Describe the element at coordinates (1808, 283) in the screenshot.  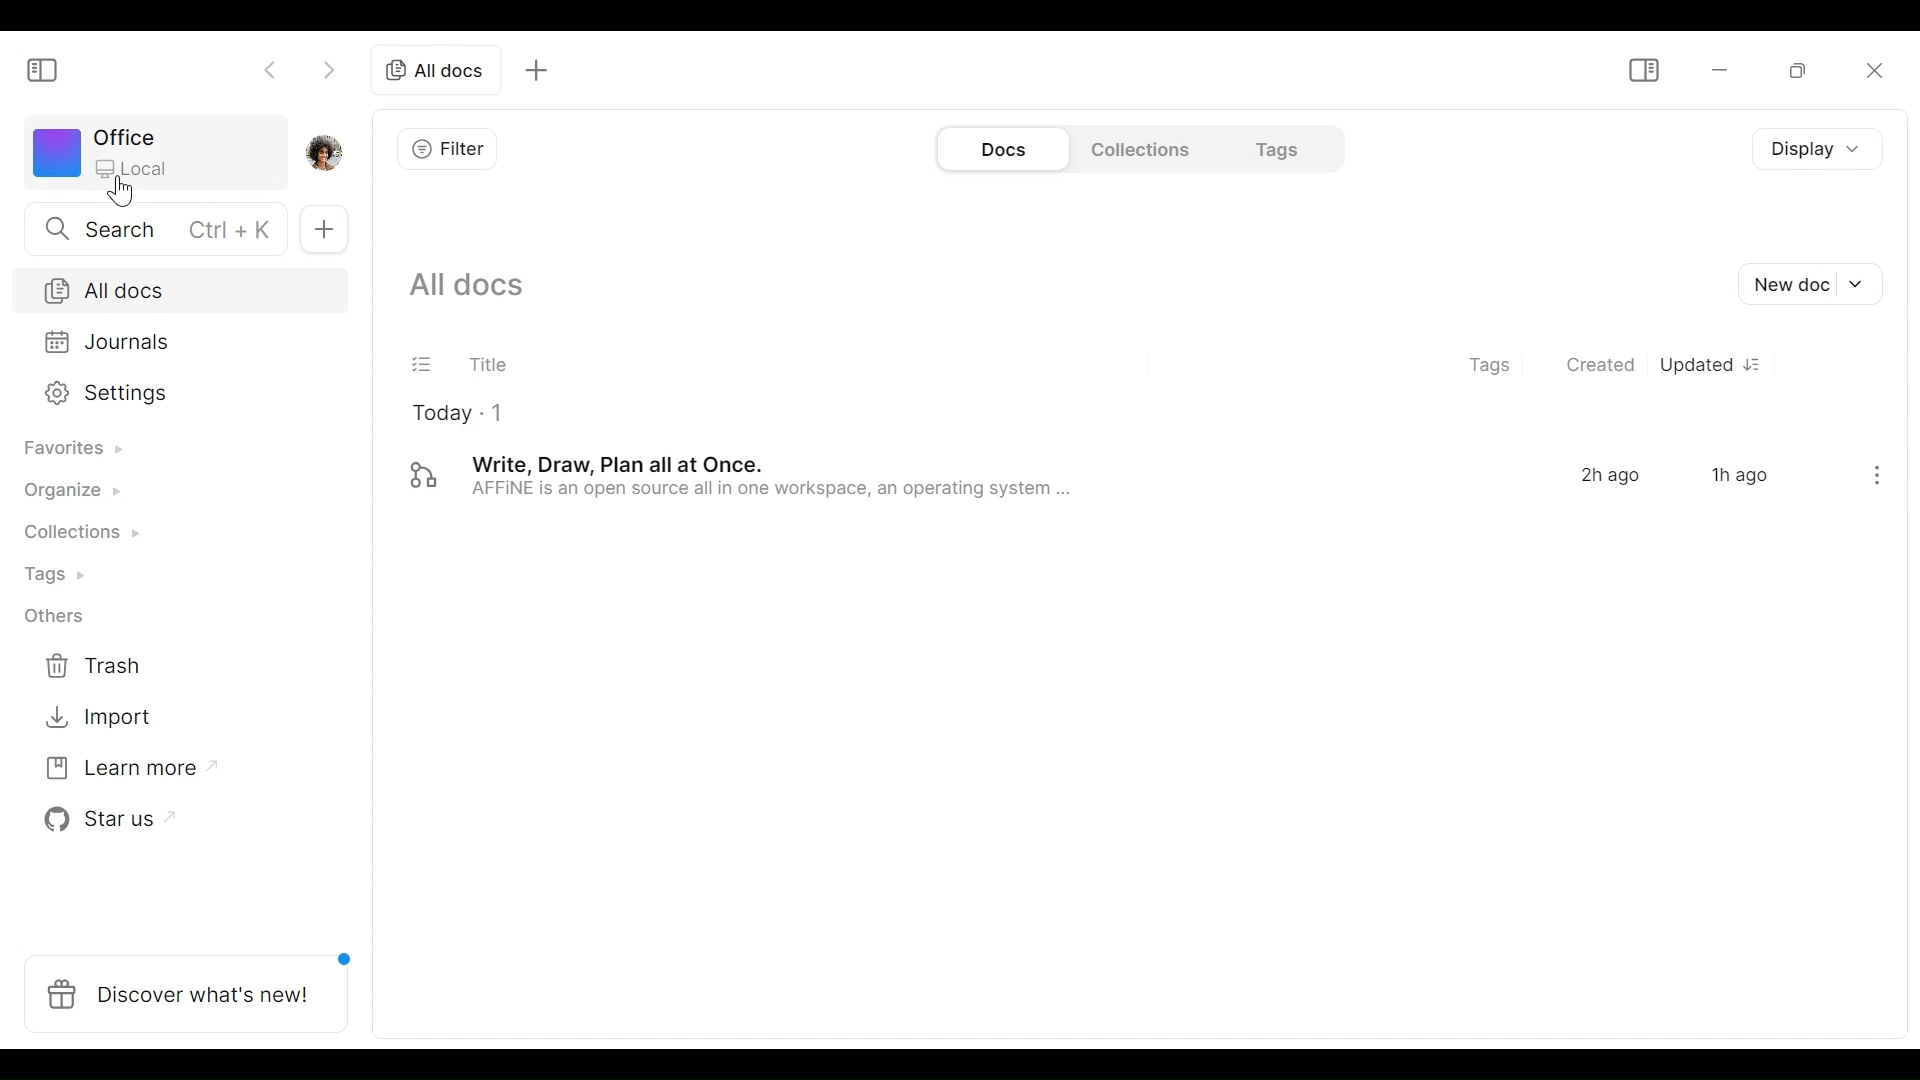
I see `New document` at that location.